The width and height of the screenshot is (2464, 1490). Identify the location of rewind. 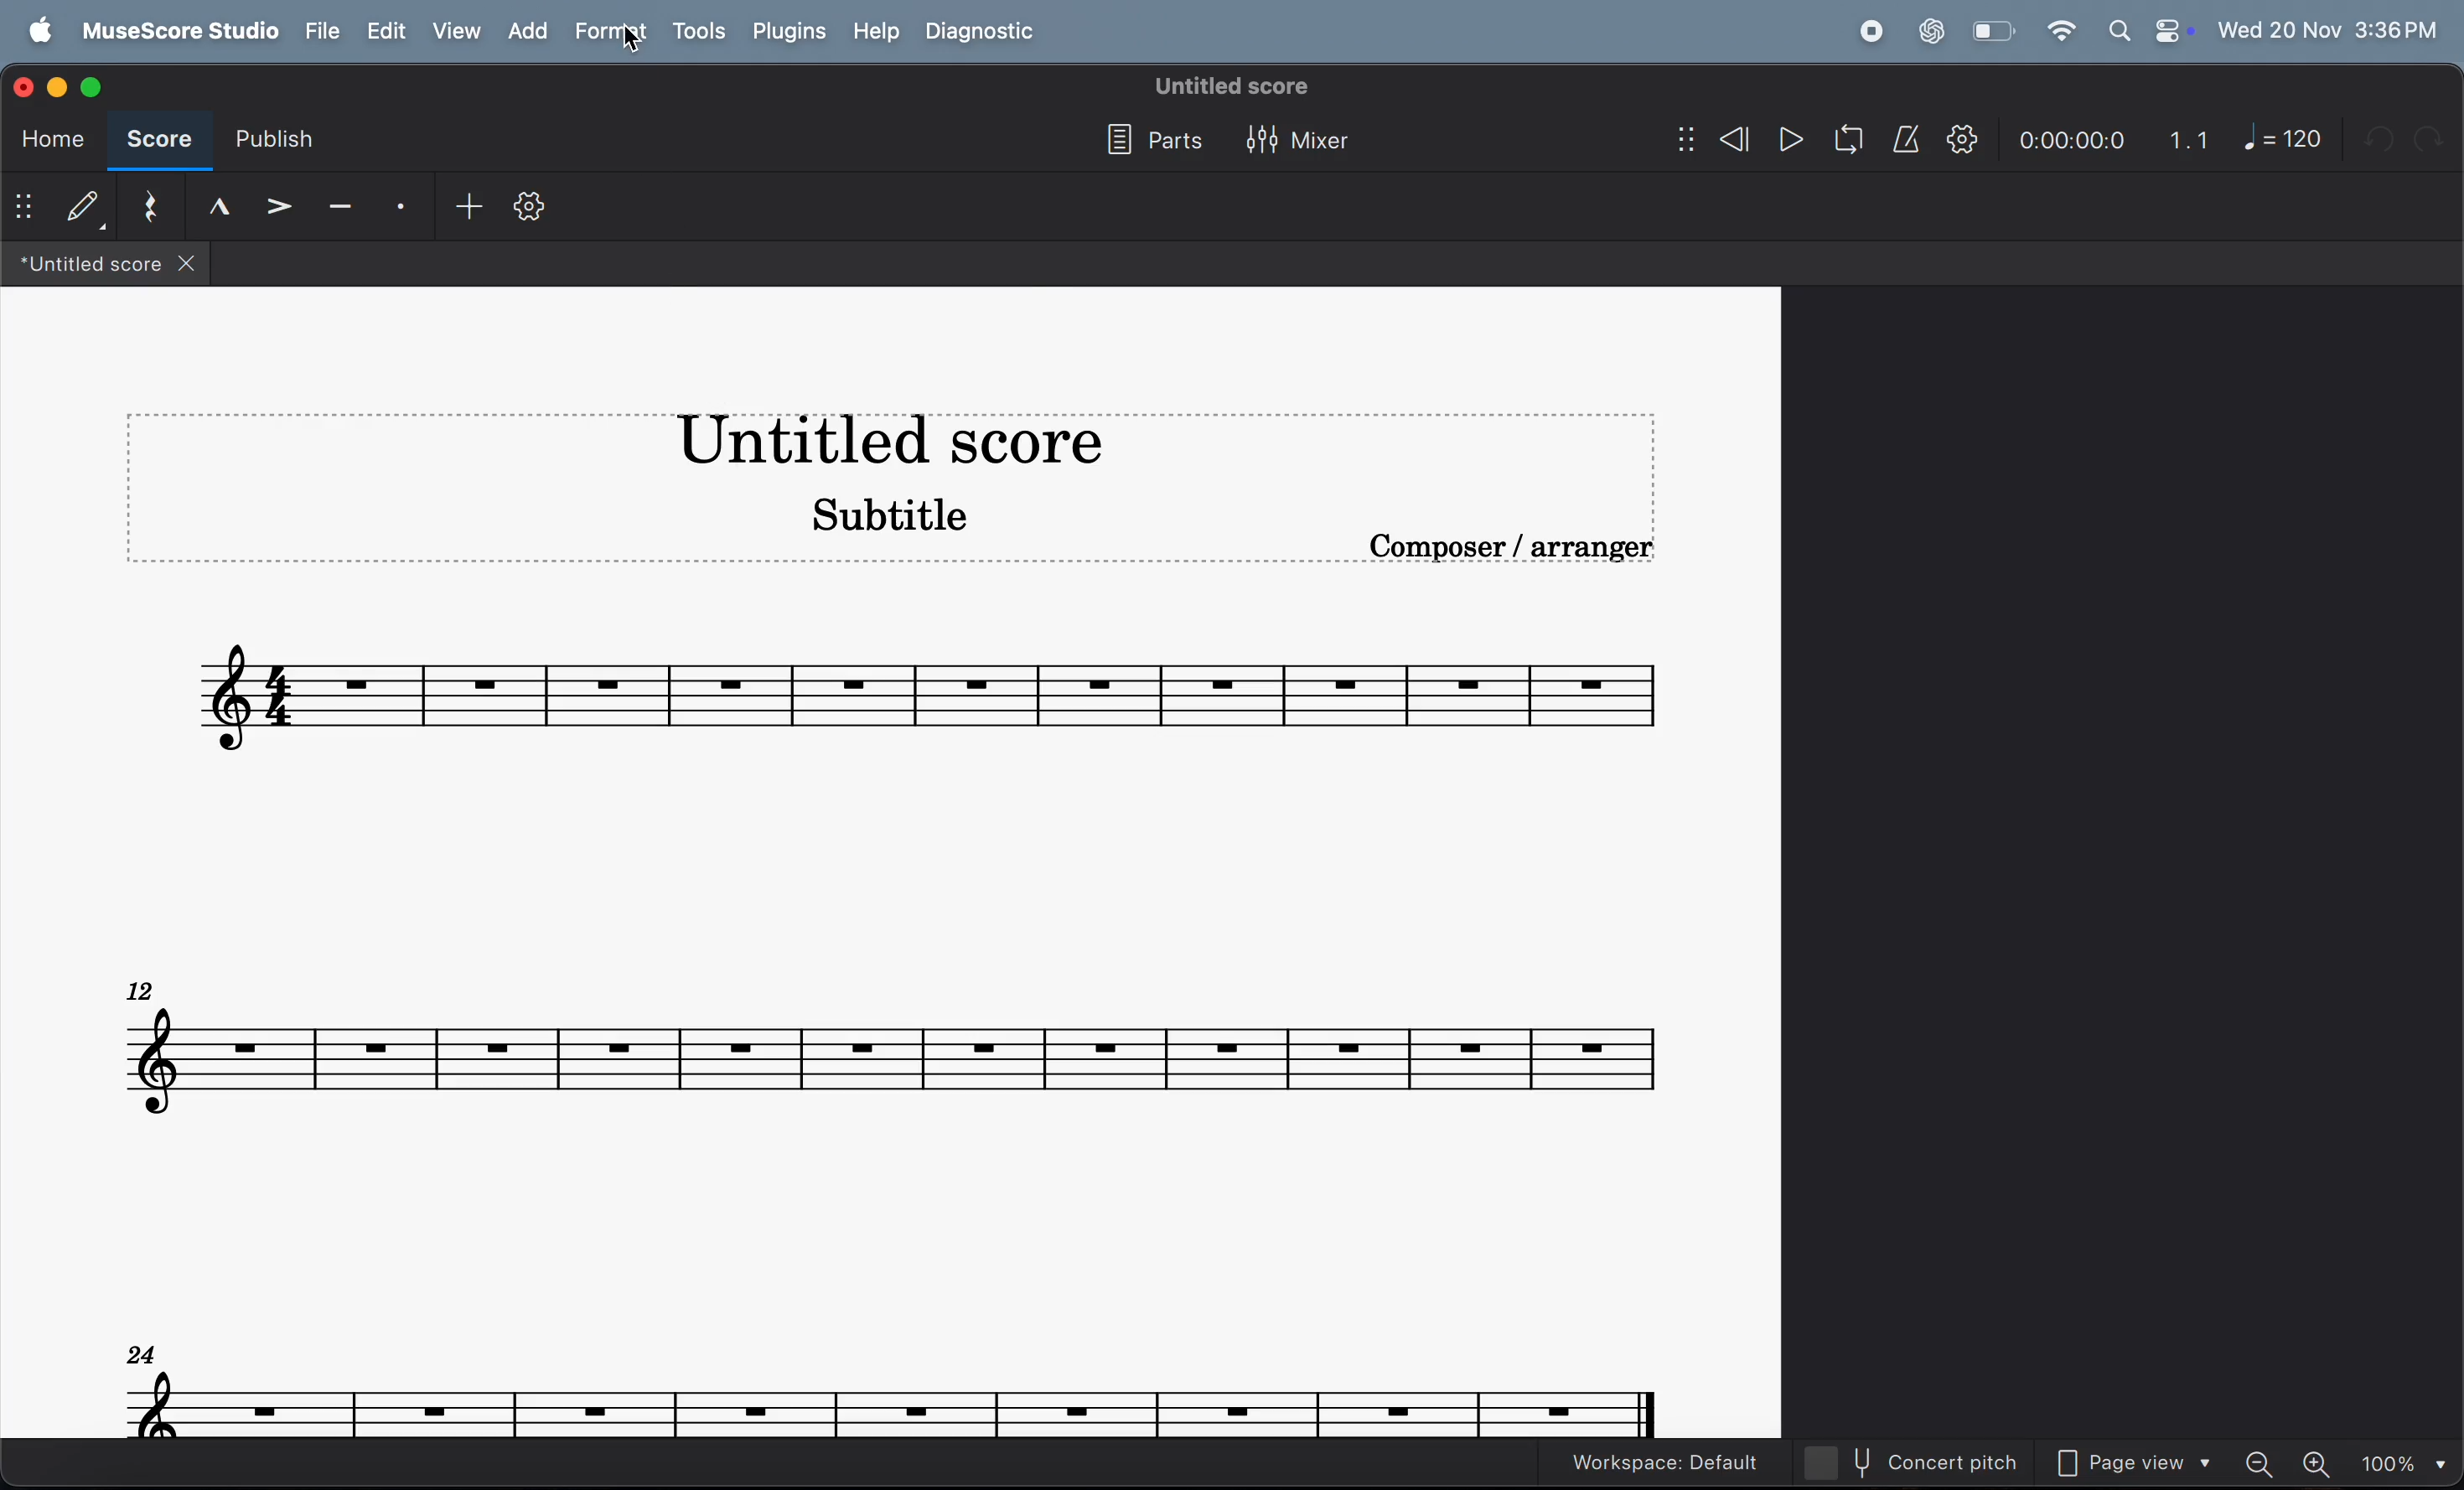
(1713, 142).